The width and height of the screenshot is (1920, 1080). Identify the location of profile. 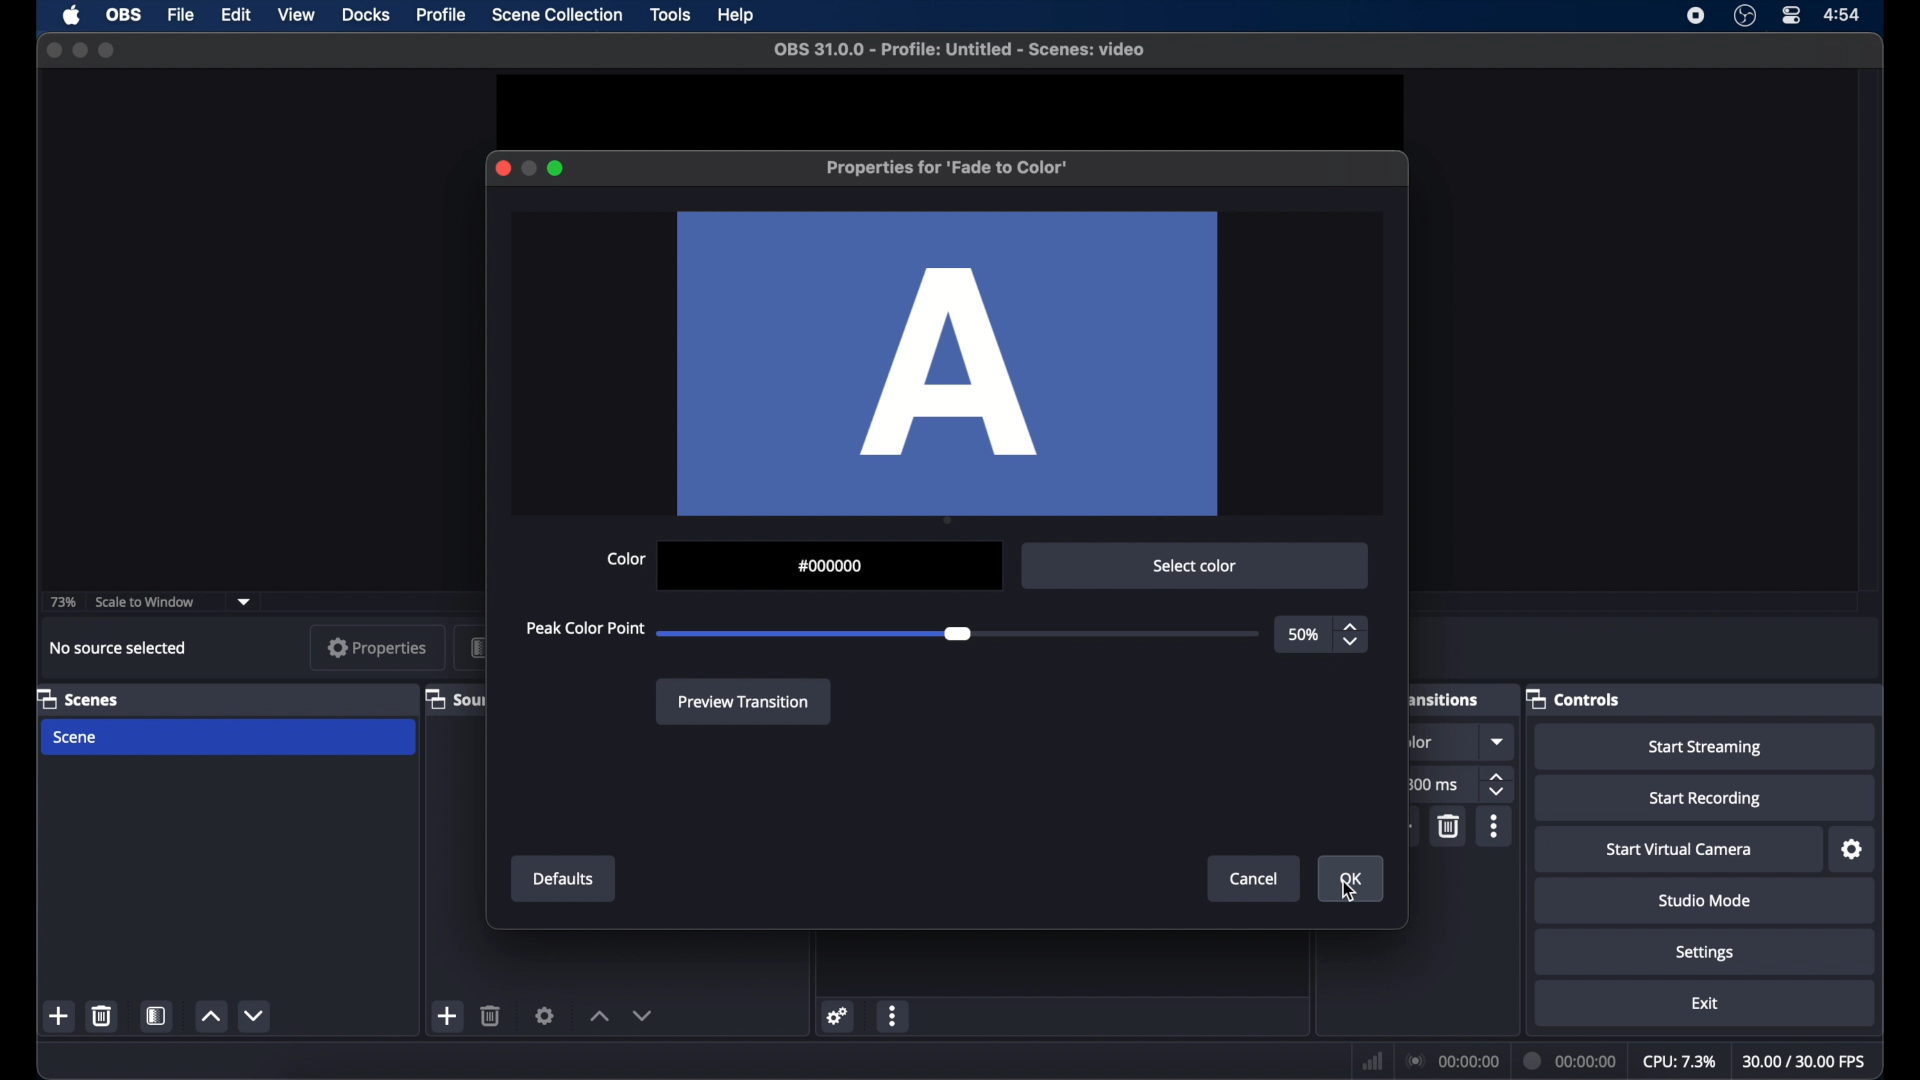
(442, 16).